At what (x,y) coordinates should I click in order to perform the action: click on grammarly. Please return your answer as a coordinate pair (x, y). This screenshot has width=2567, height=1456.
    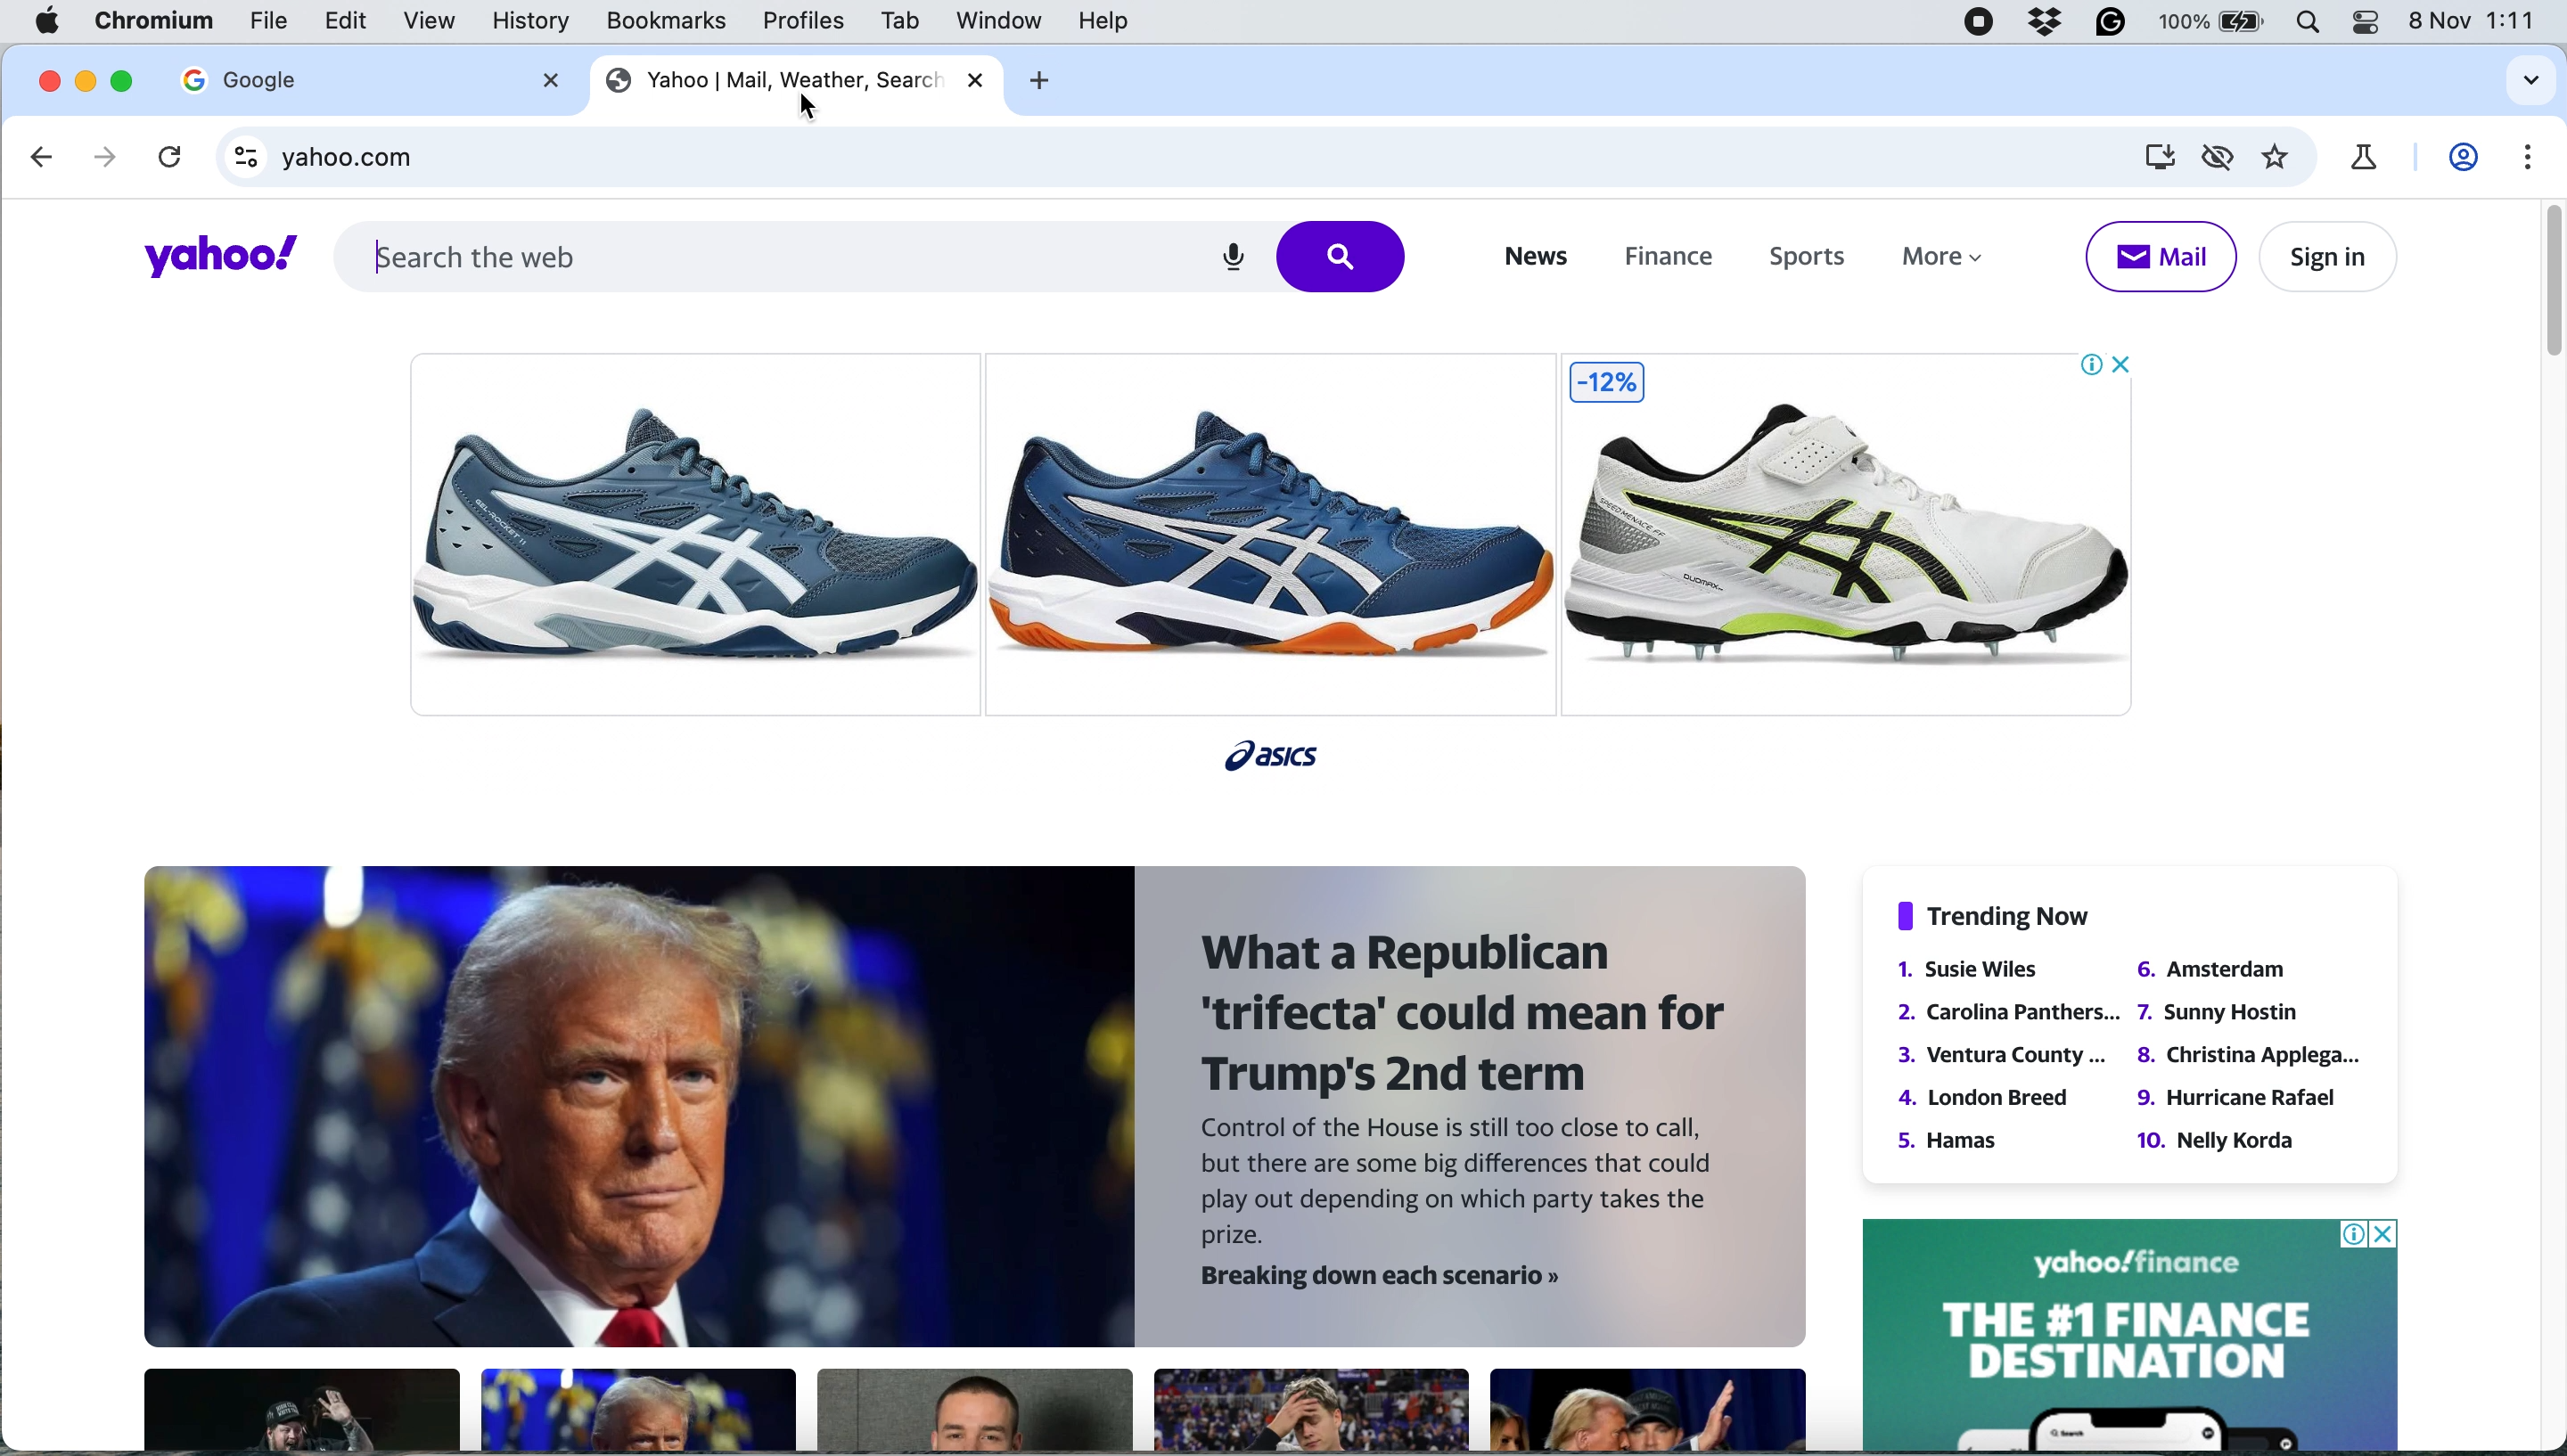
    Looking at the image, I should click on (2112, 25).